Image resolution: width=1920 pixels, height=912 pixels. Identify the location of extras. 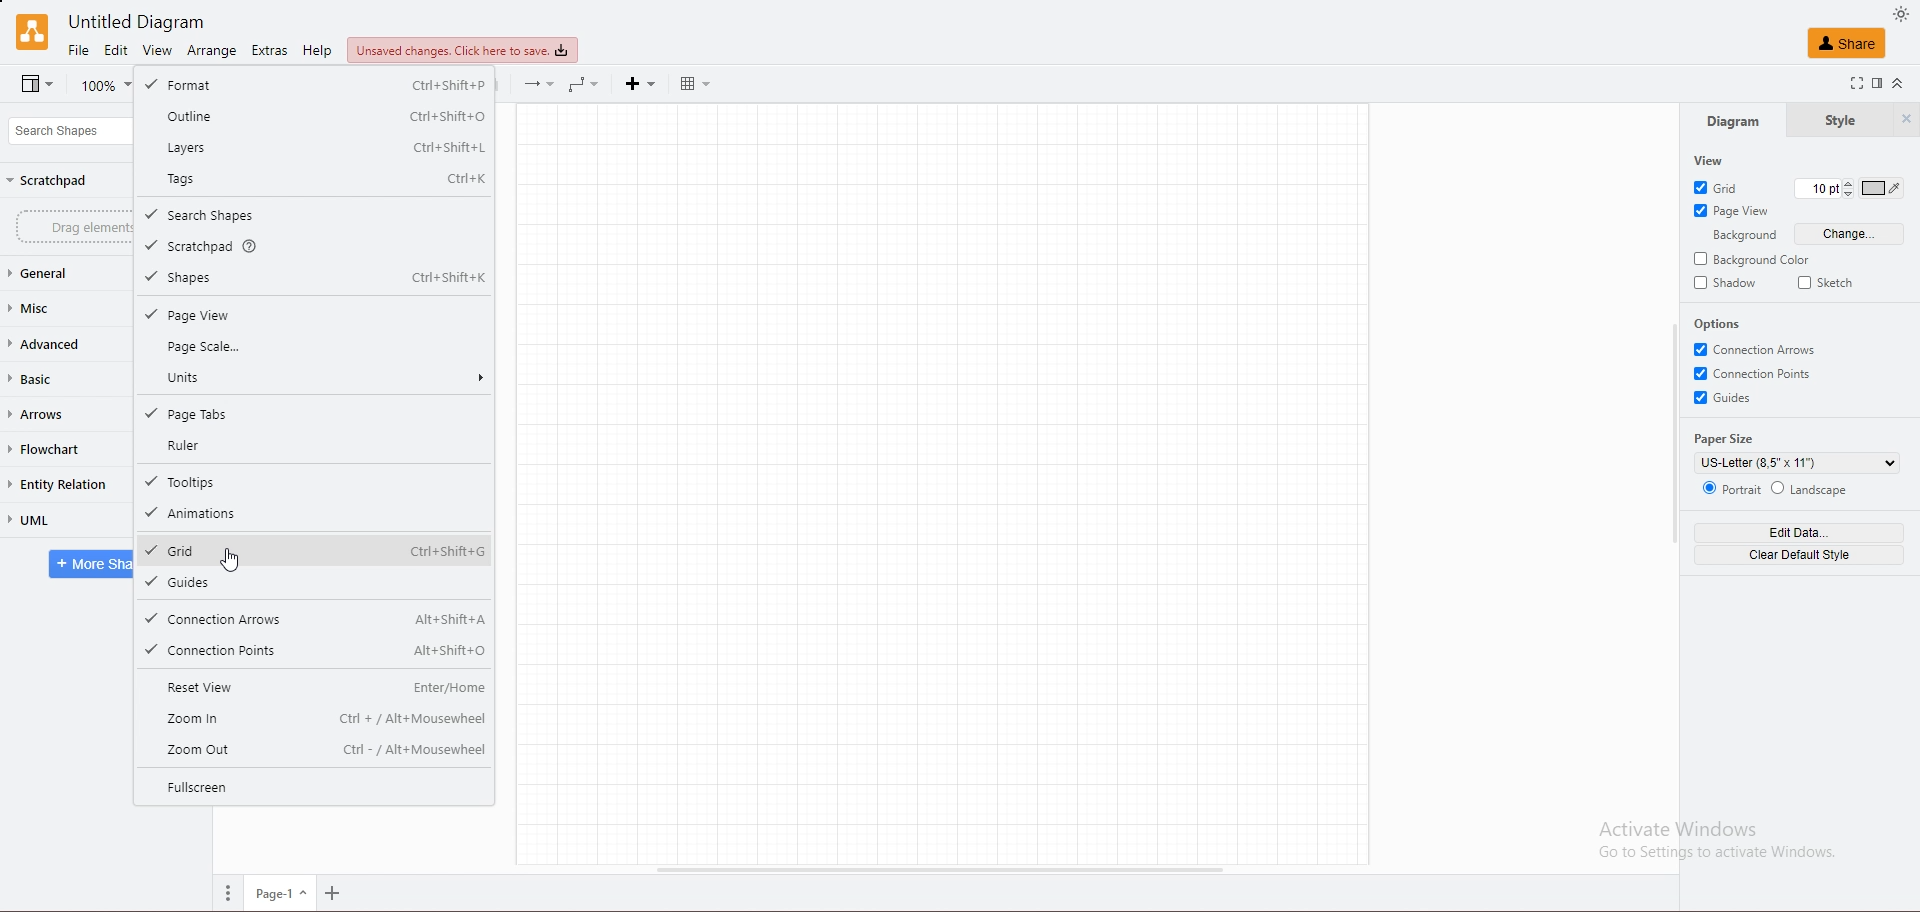
(270, 50).